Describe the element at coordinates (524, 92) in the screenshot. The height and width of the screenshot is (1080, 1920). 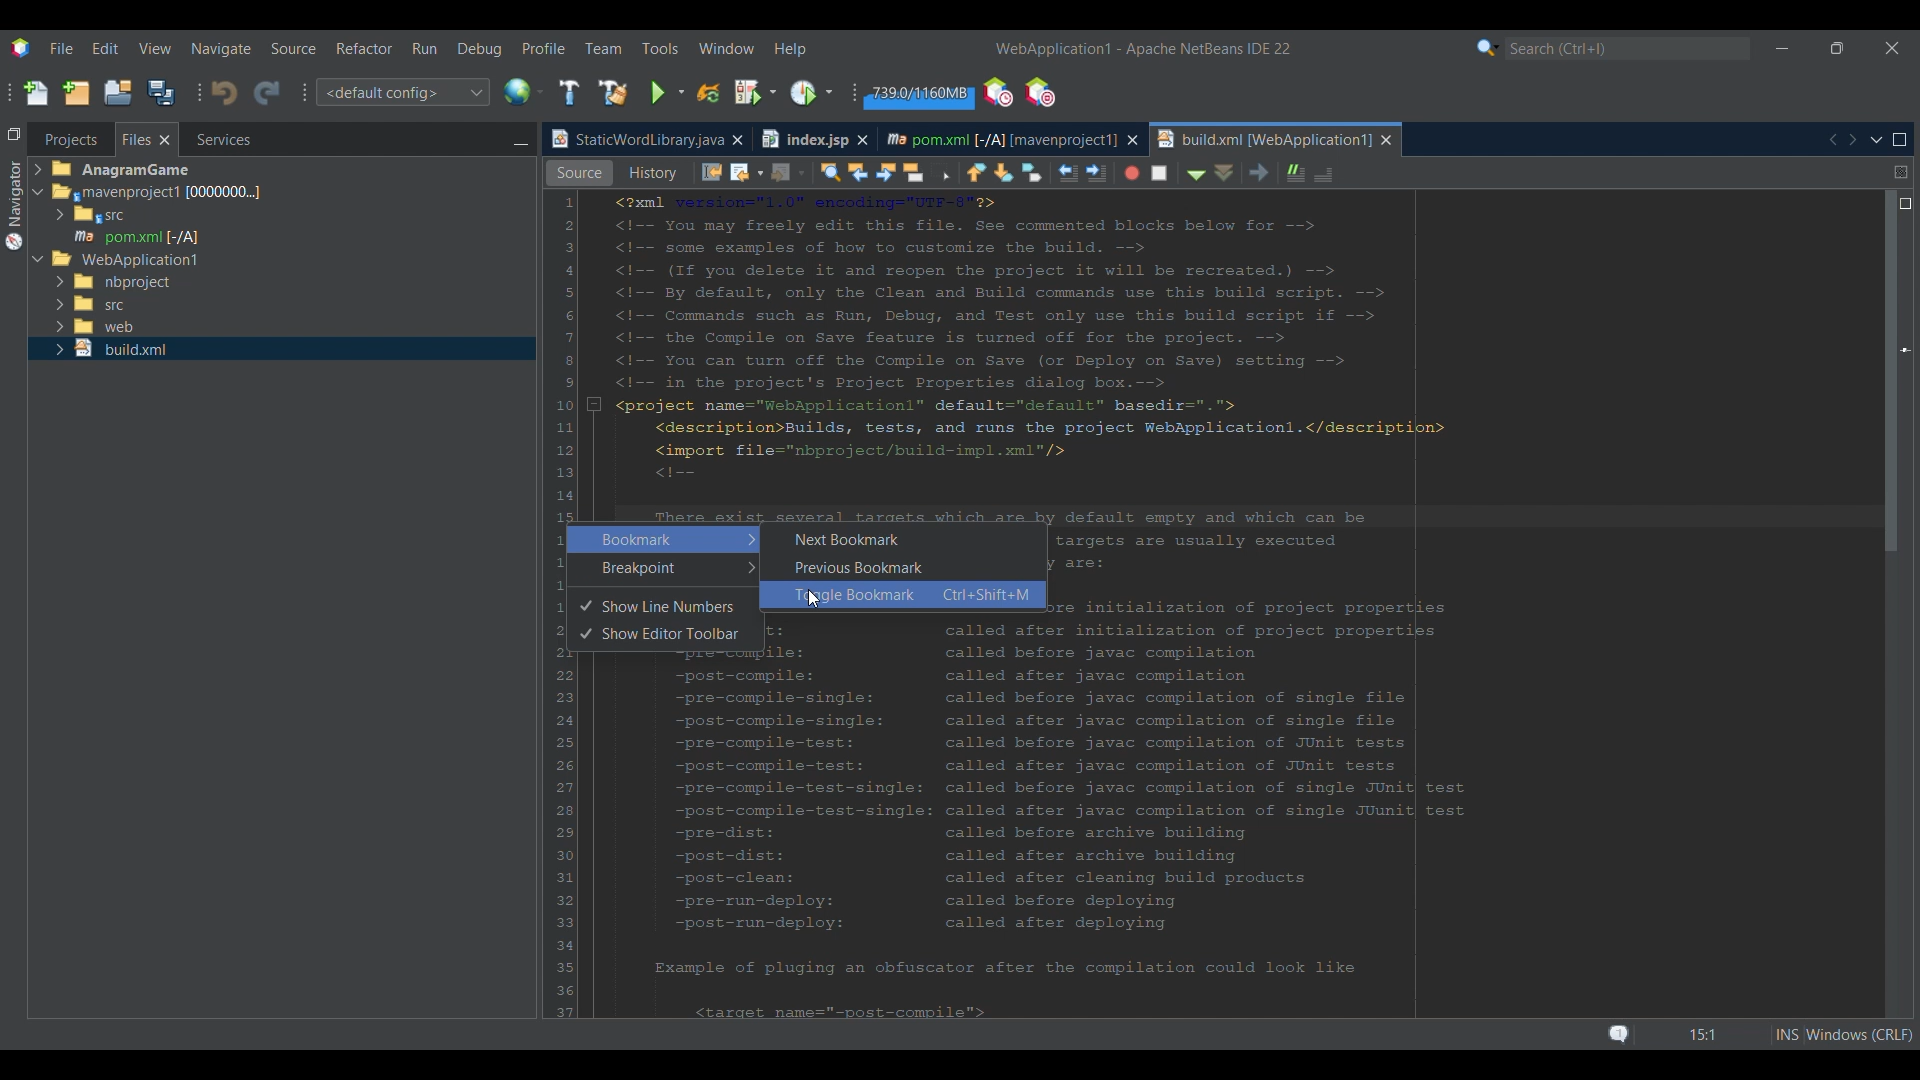
I see `IDE's default browser` at that location.